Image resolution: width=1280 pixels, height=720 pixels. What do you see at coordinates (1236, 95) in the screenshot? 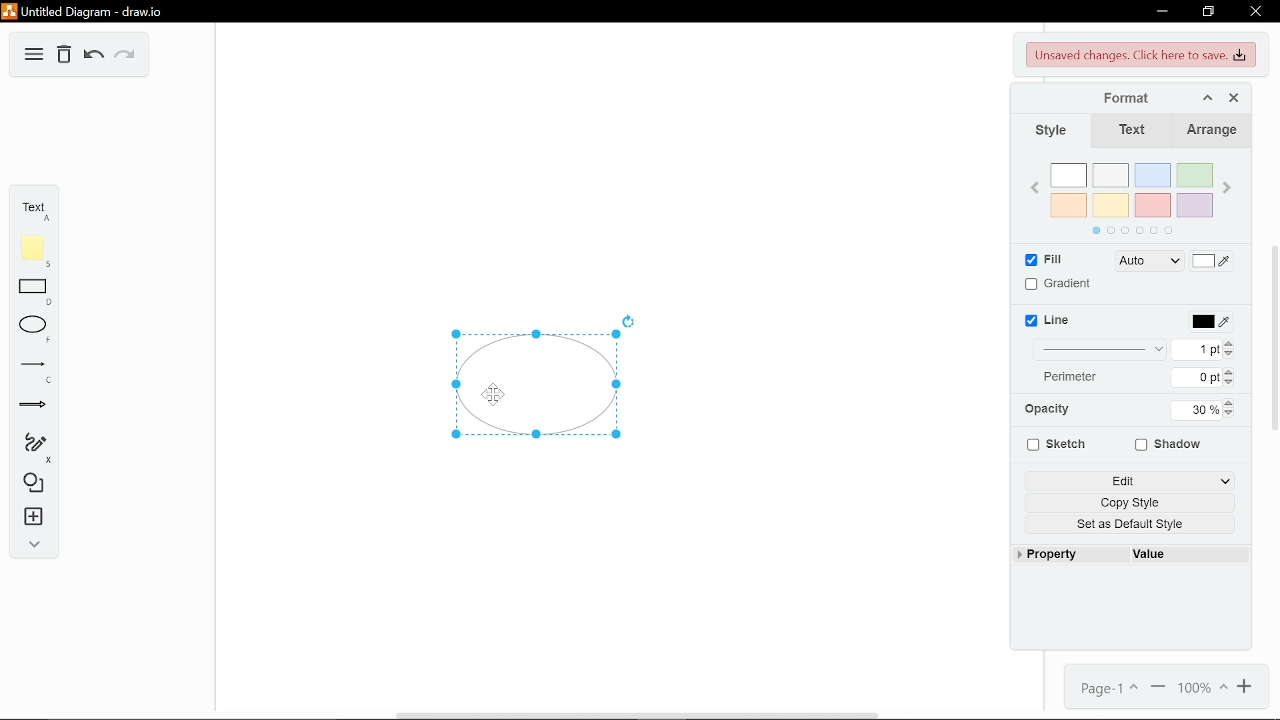
I see `Close` at bounding box center [1236, 95].